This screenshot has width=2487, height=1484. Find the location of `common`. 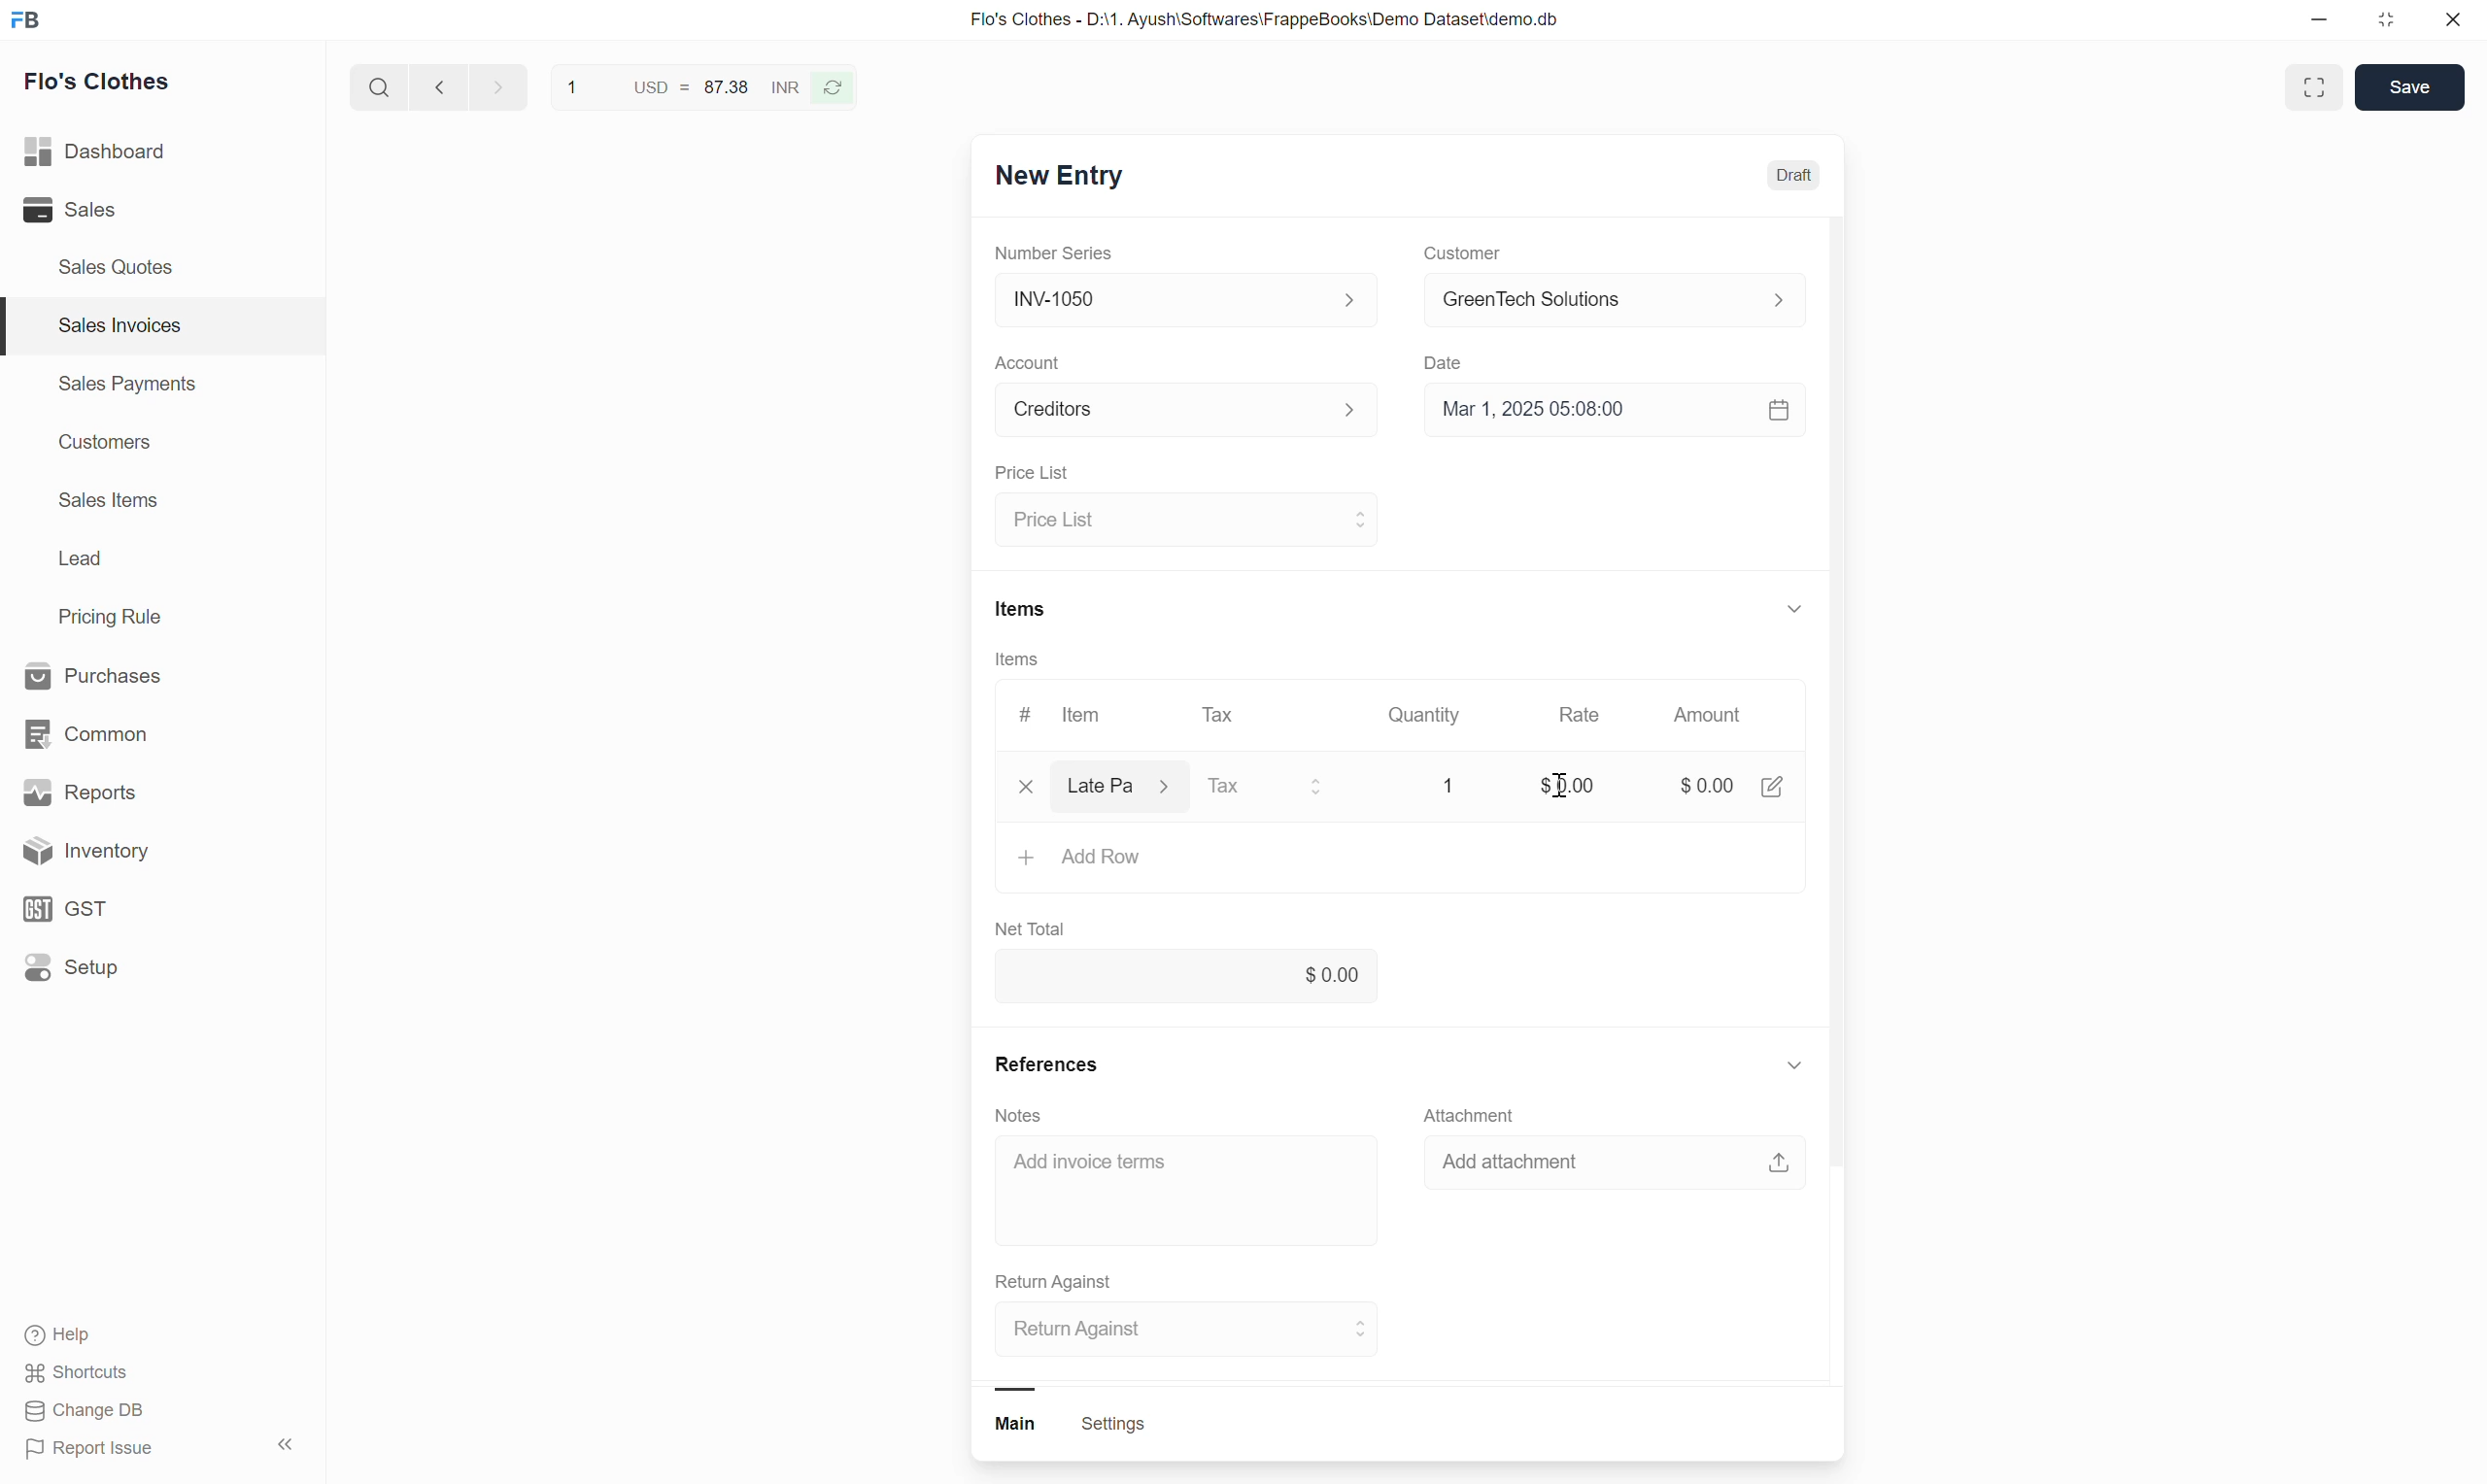

common is located at coordinates (130, 729).